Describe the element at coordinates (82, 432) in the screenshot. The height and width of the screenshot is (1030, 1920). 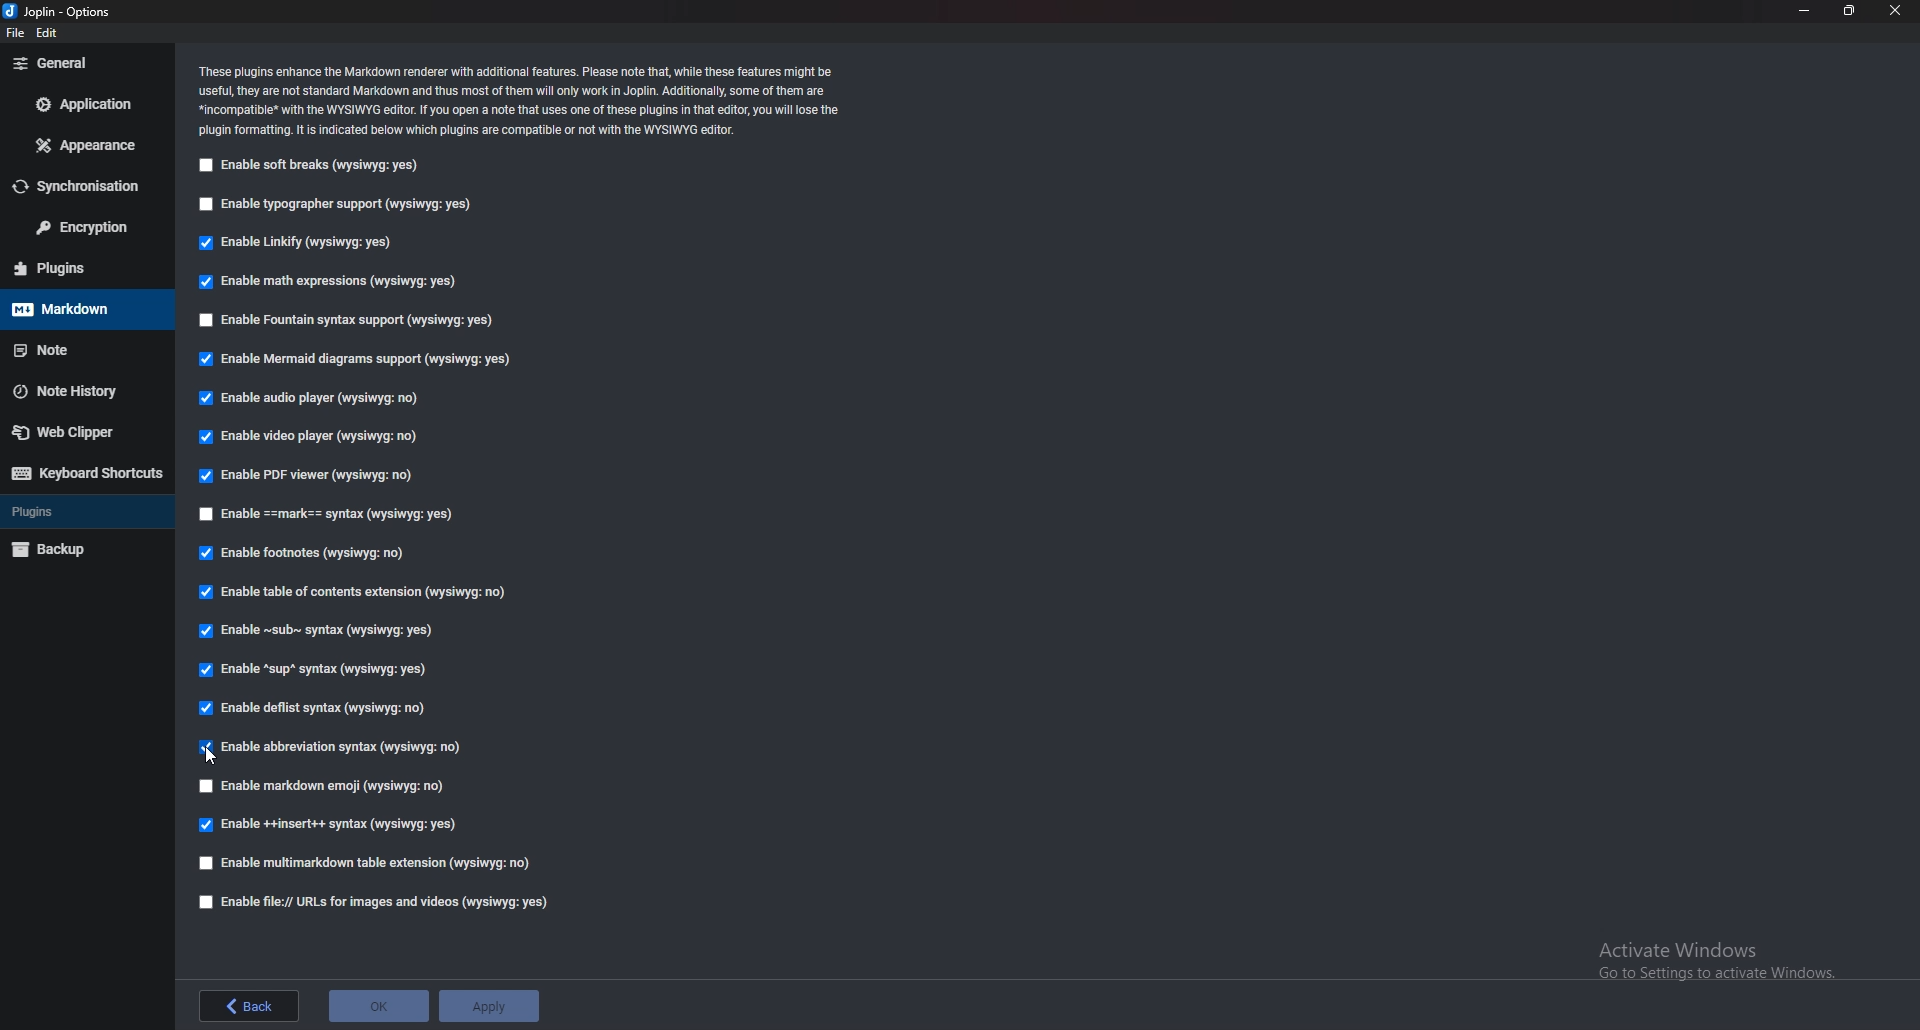
I see `Web Clipper` at that location.